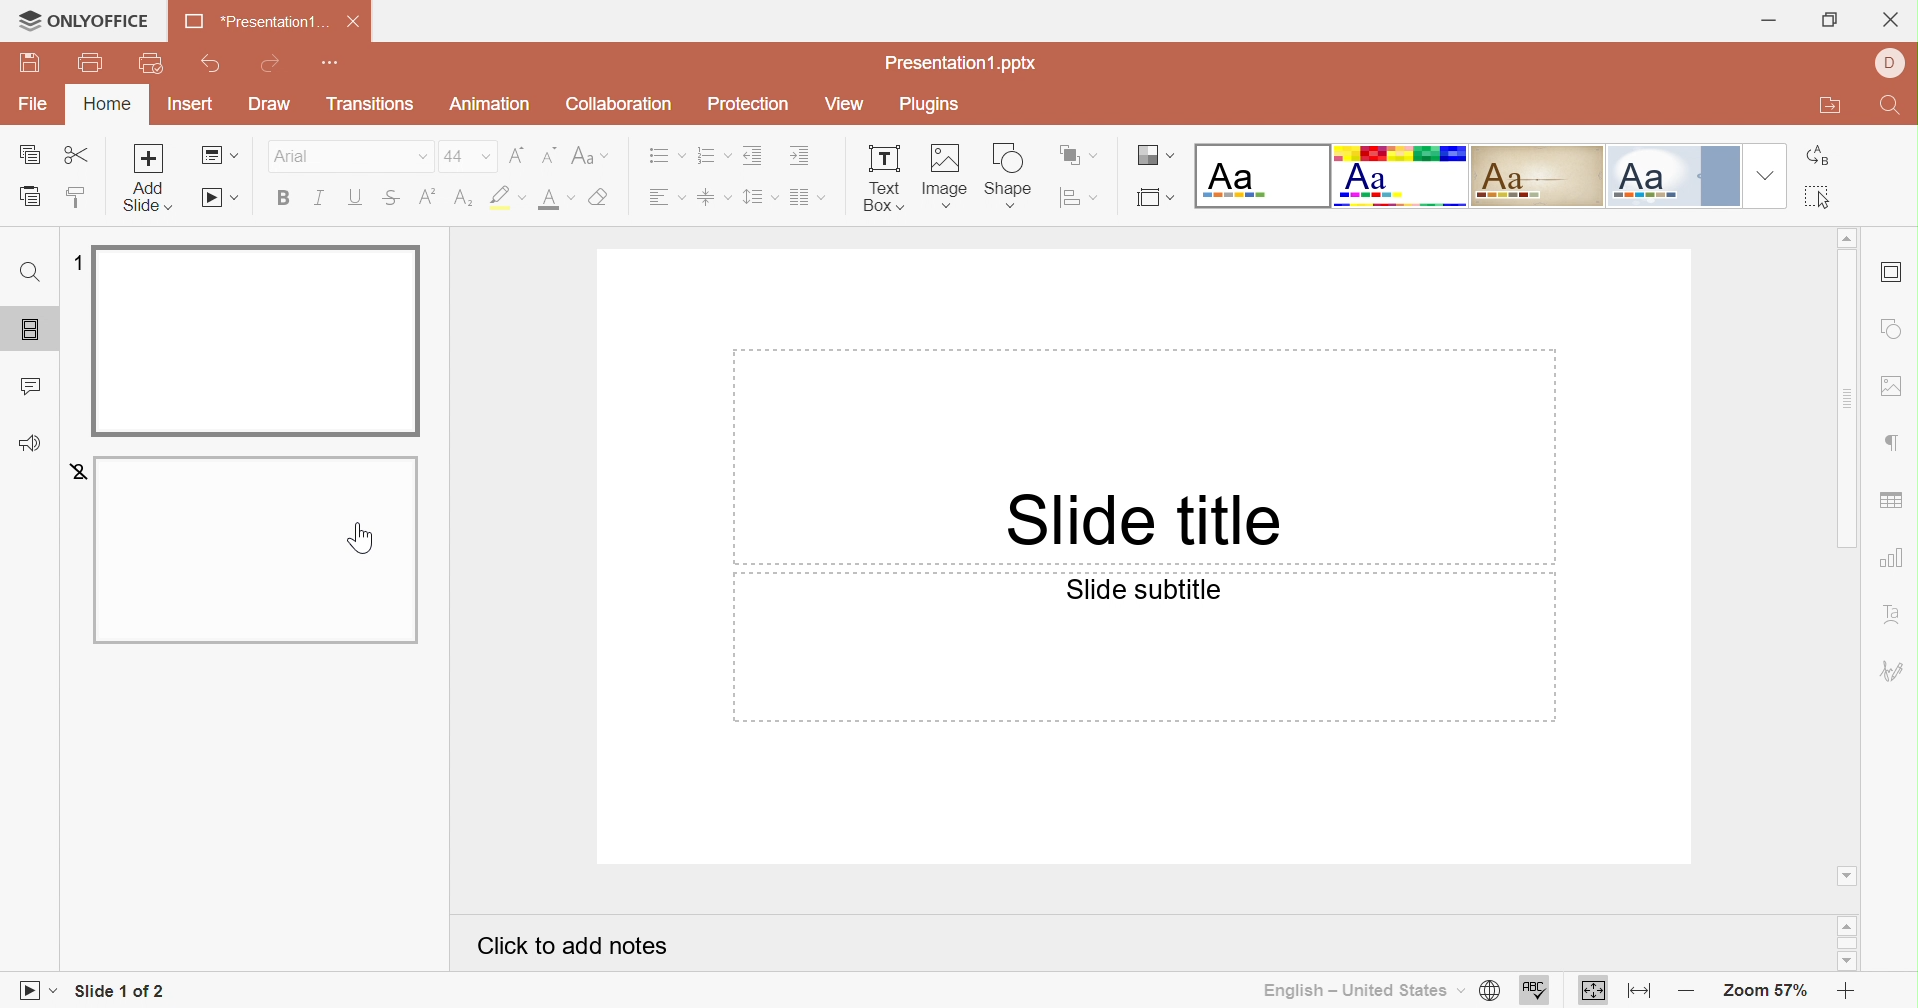 The height and width of the screenshot is (1008, 1918). What do you see at coordinates (548, 154) in the screenshot?
I see `Decrement font size` at bounding box center [548, 154].